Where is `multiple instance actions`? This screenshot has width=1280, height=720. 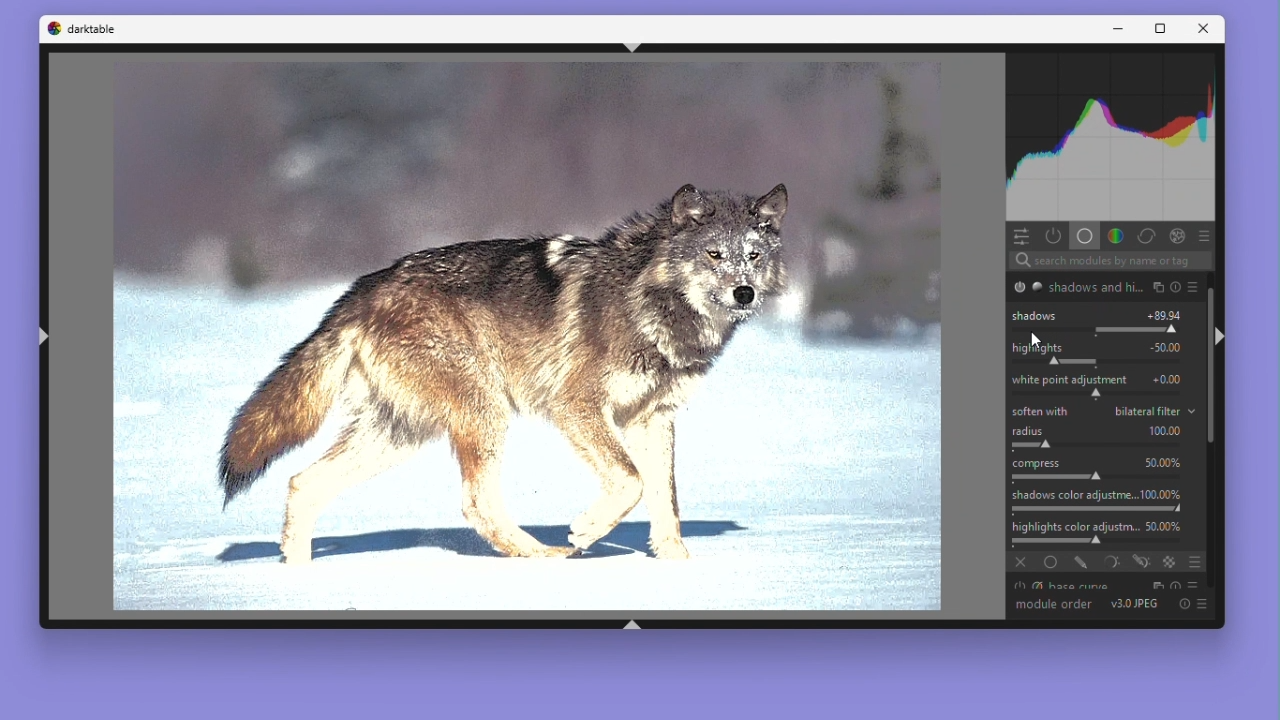
multiple instance actions is located at coordinates (1160, 586).